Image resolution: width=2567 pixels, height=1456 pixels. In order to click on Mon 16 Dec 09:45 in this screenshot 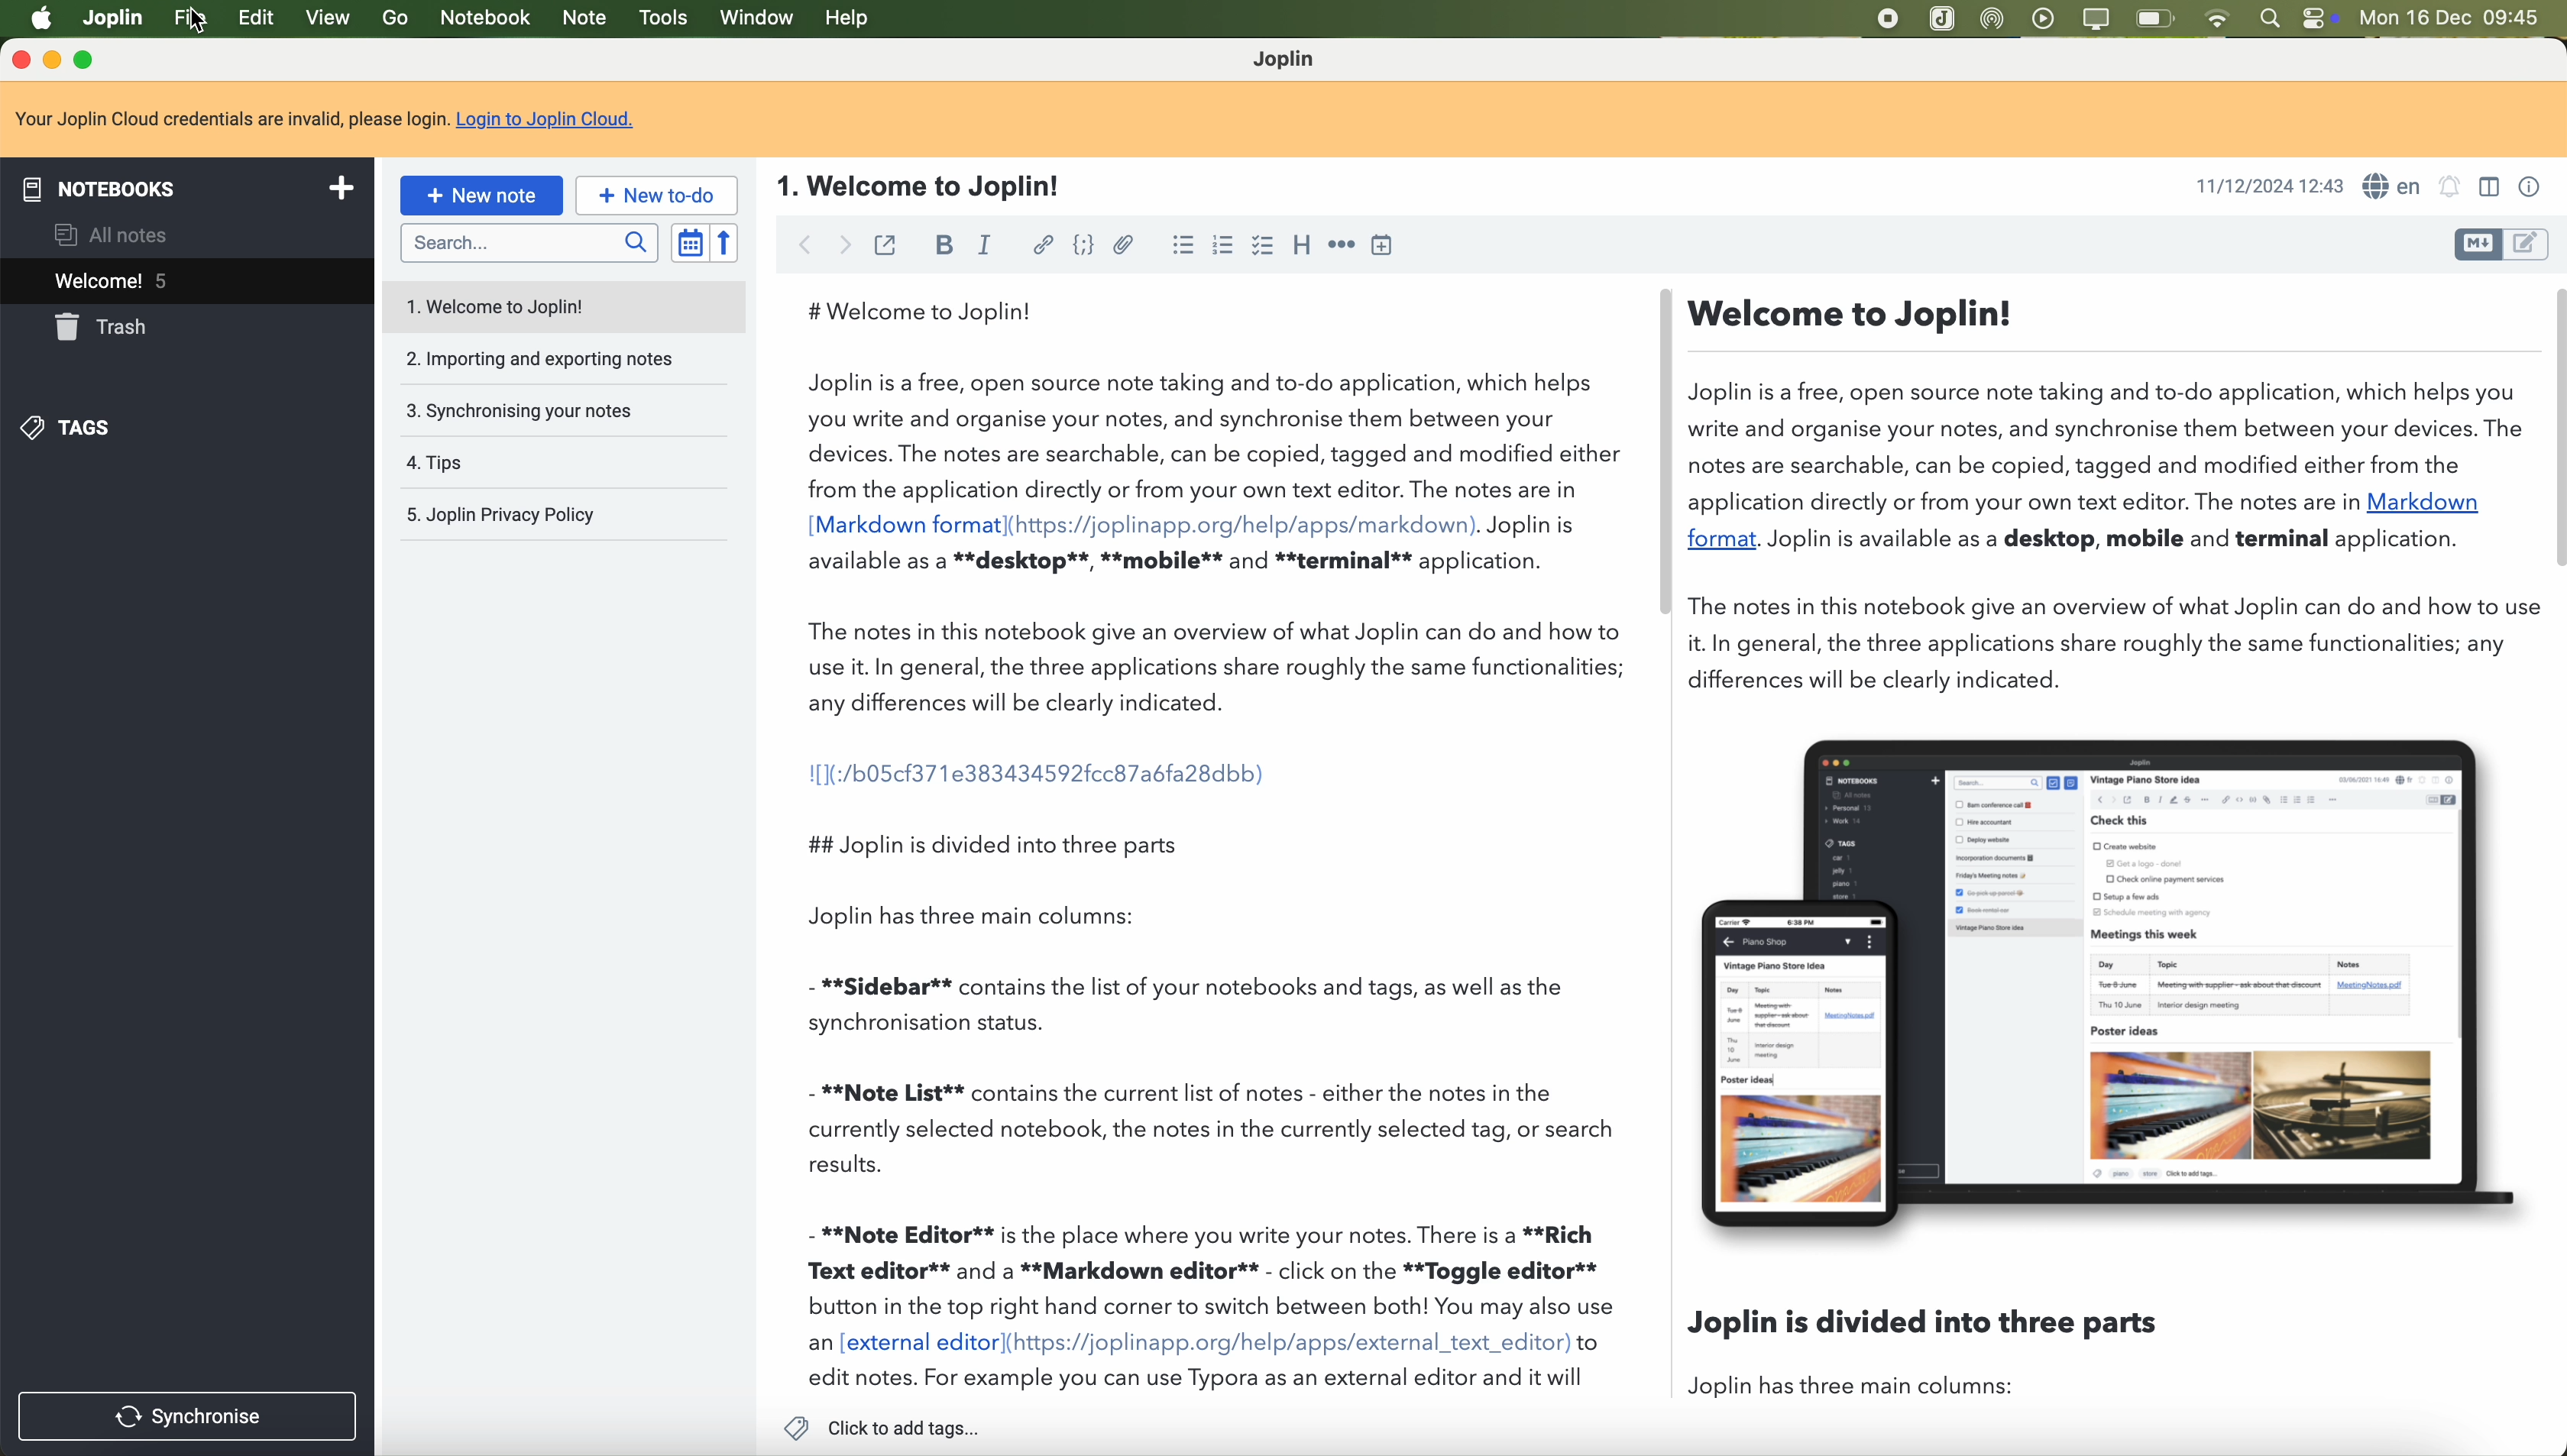, I will do `click(2453, 19)`.